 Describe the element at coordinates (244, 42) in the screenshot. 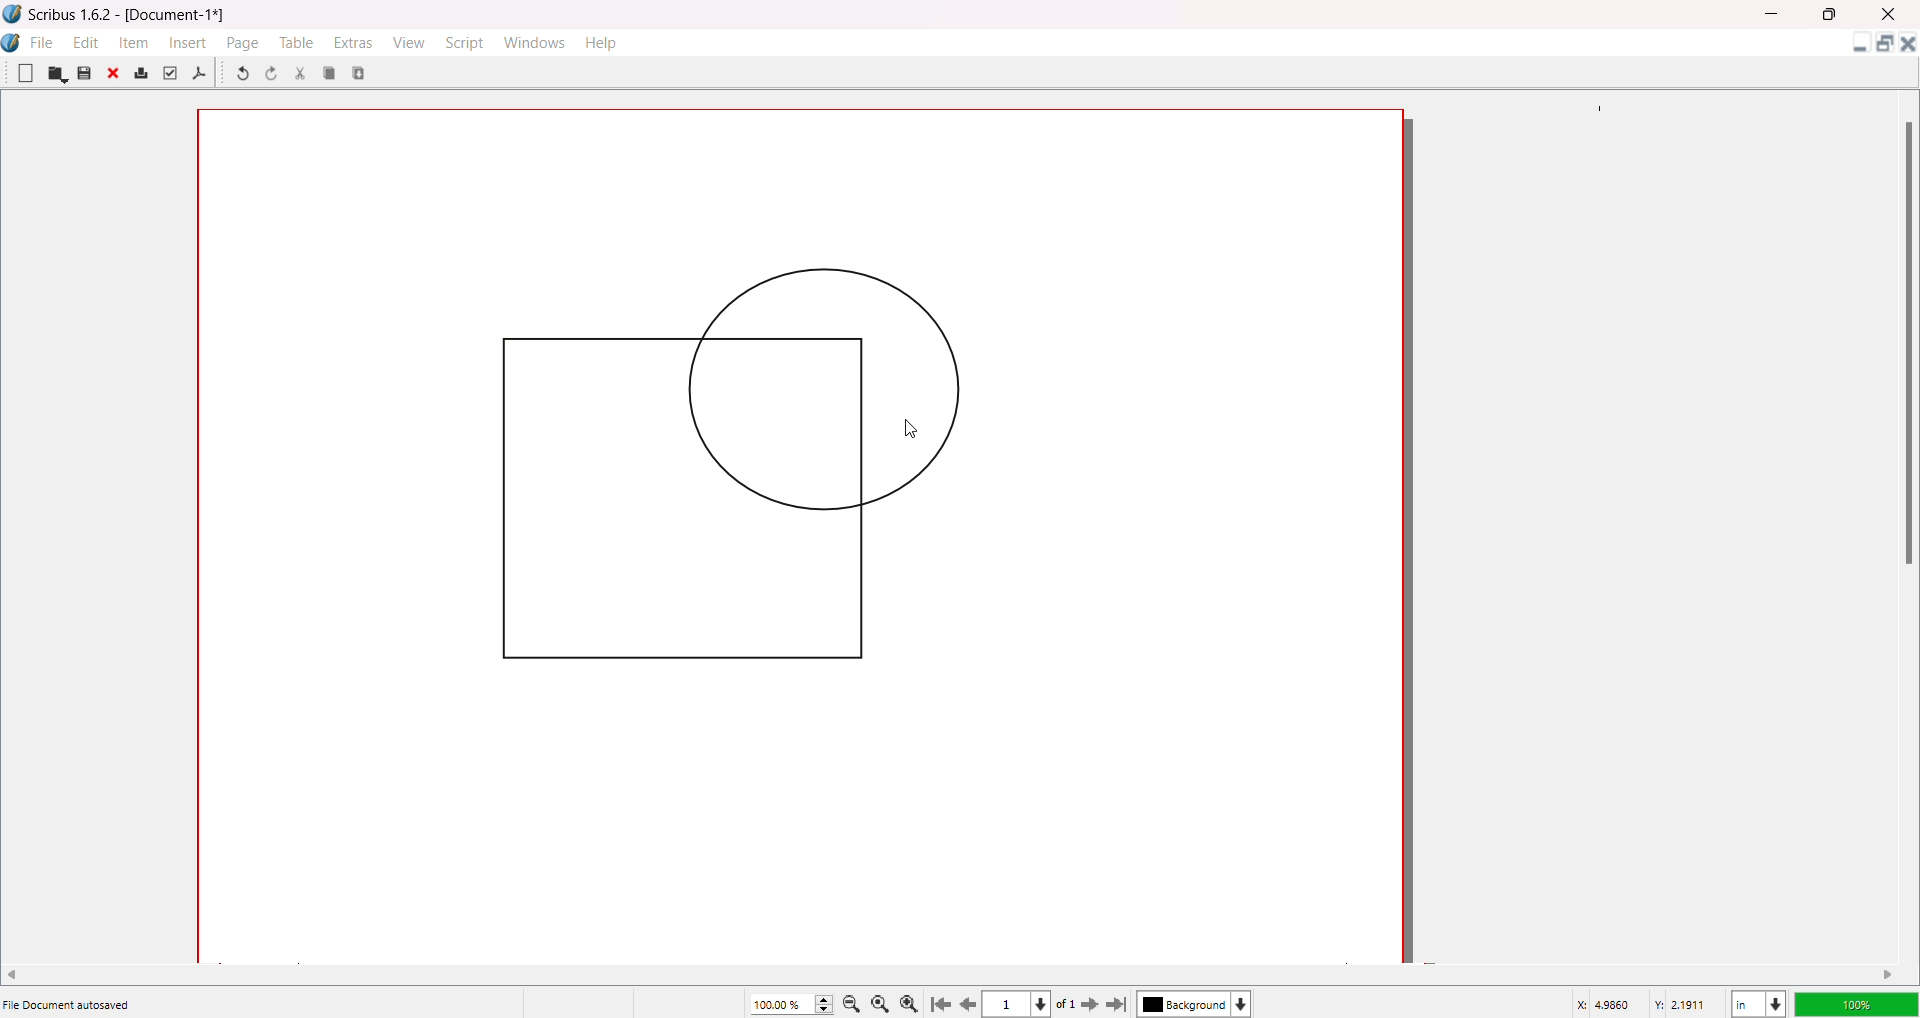

I see `Page` at that location.